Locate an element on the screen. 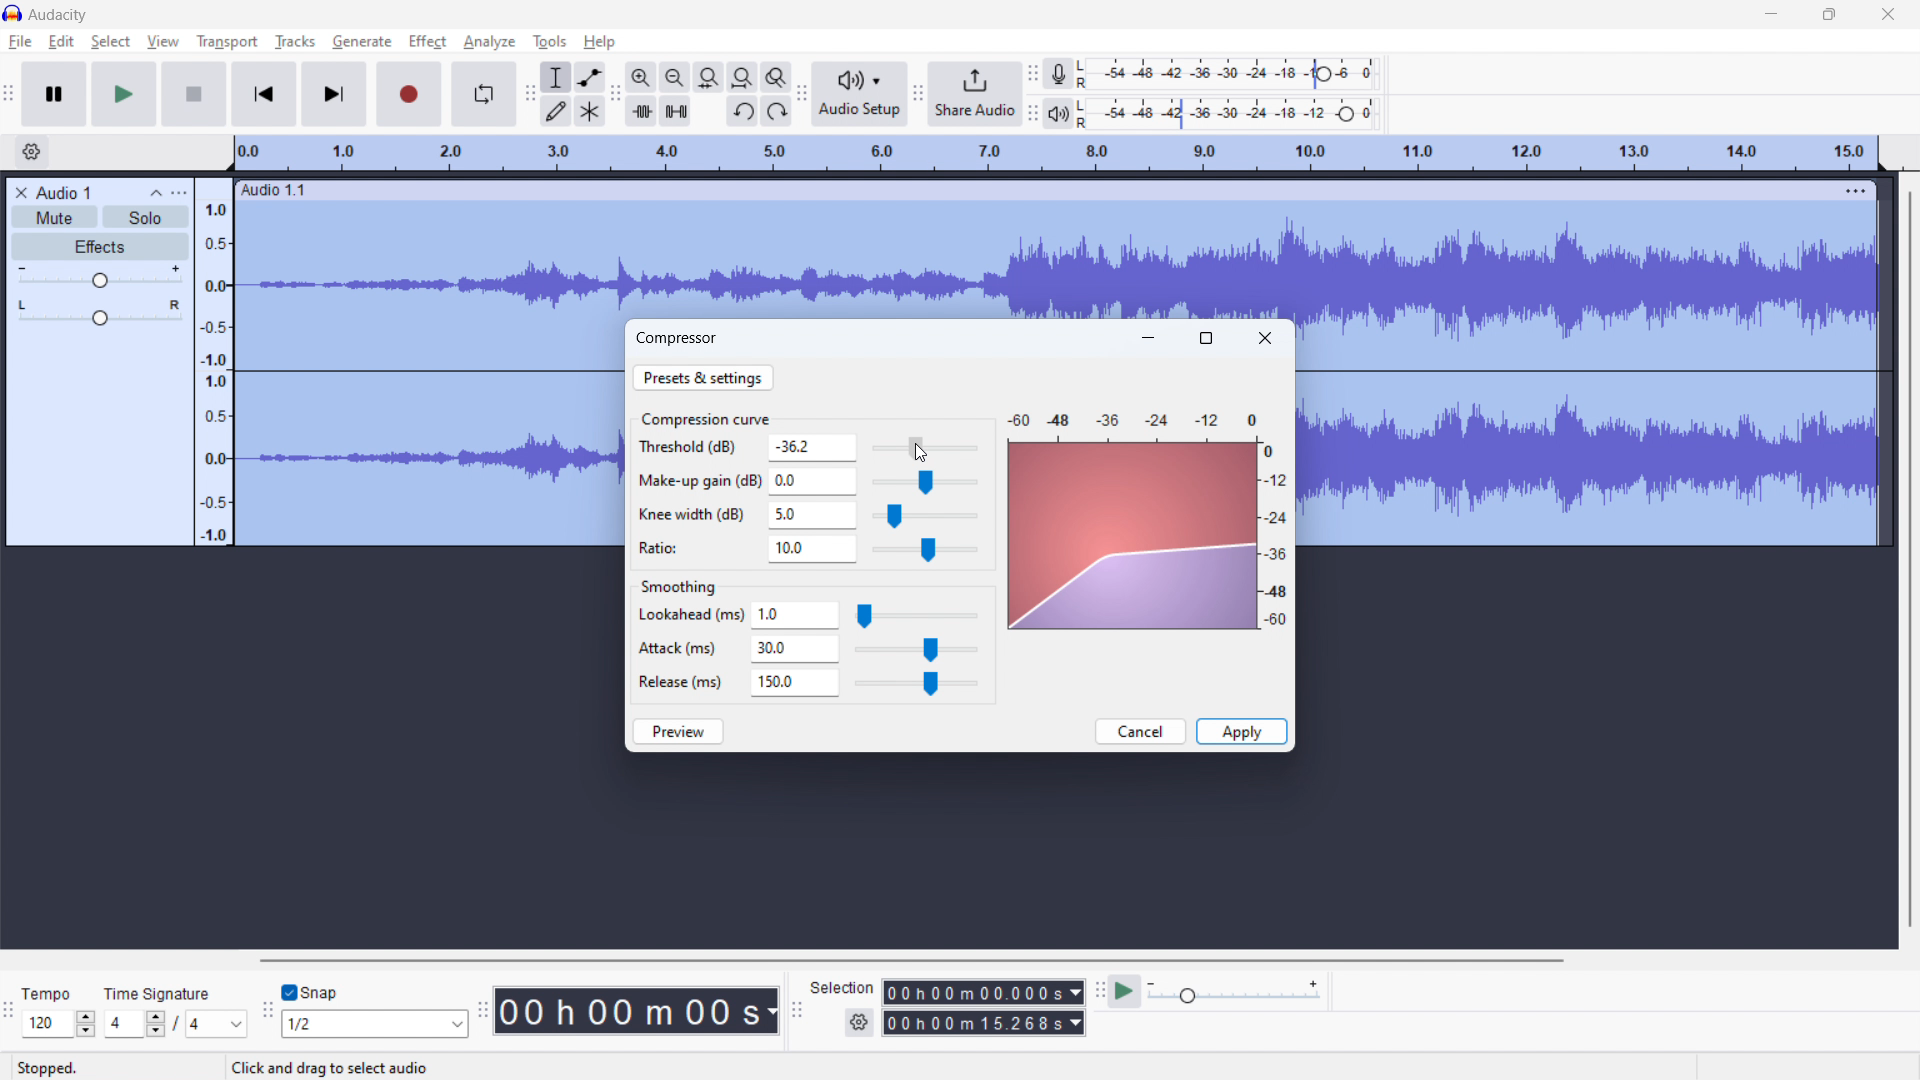  stop is located at coordinates (194, 94).